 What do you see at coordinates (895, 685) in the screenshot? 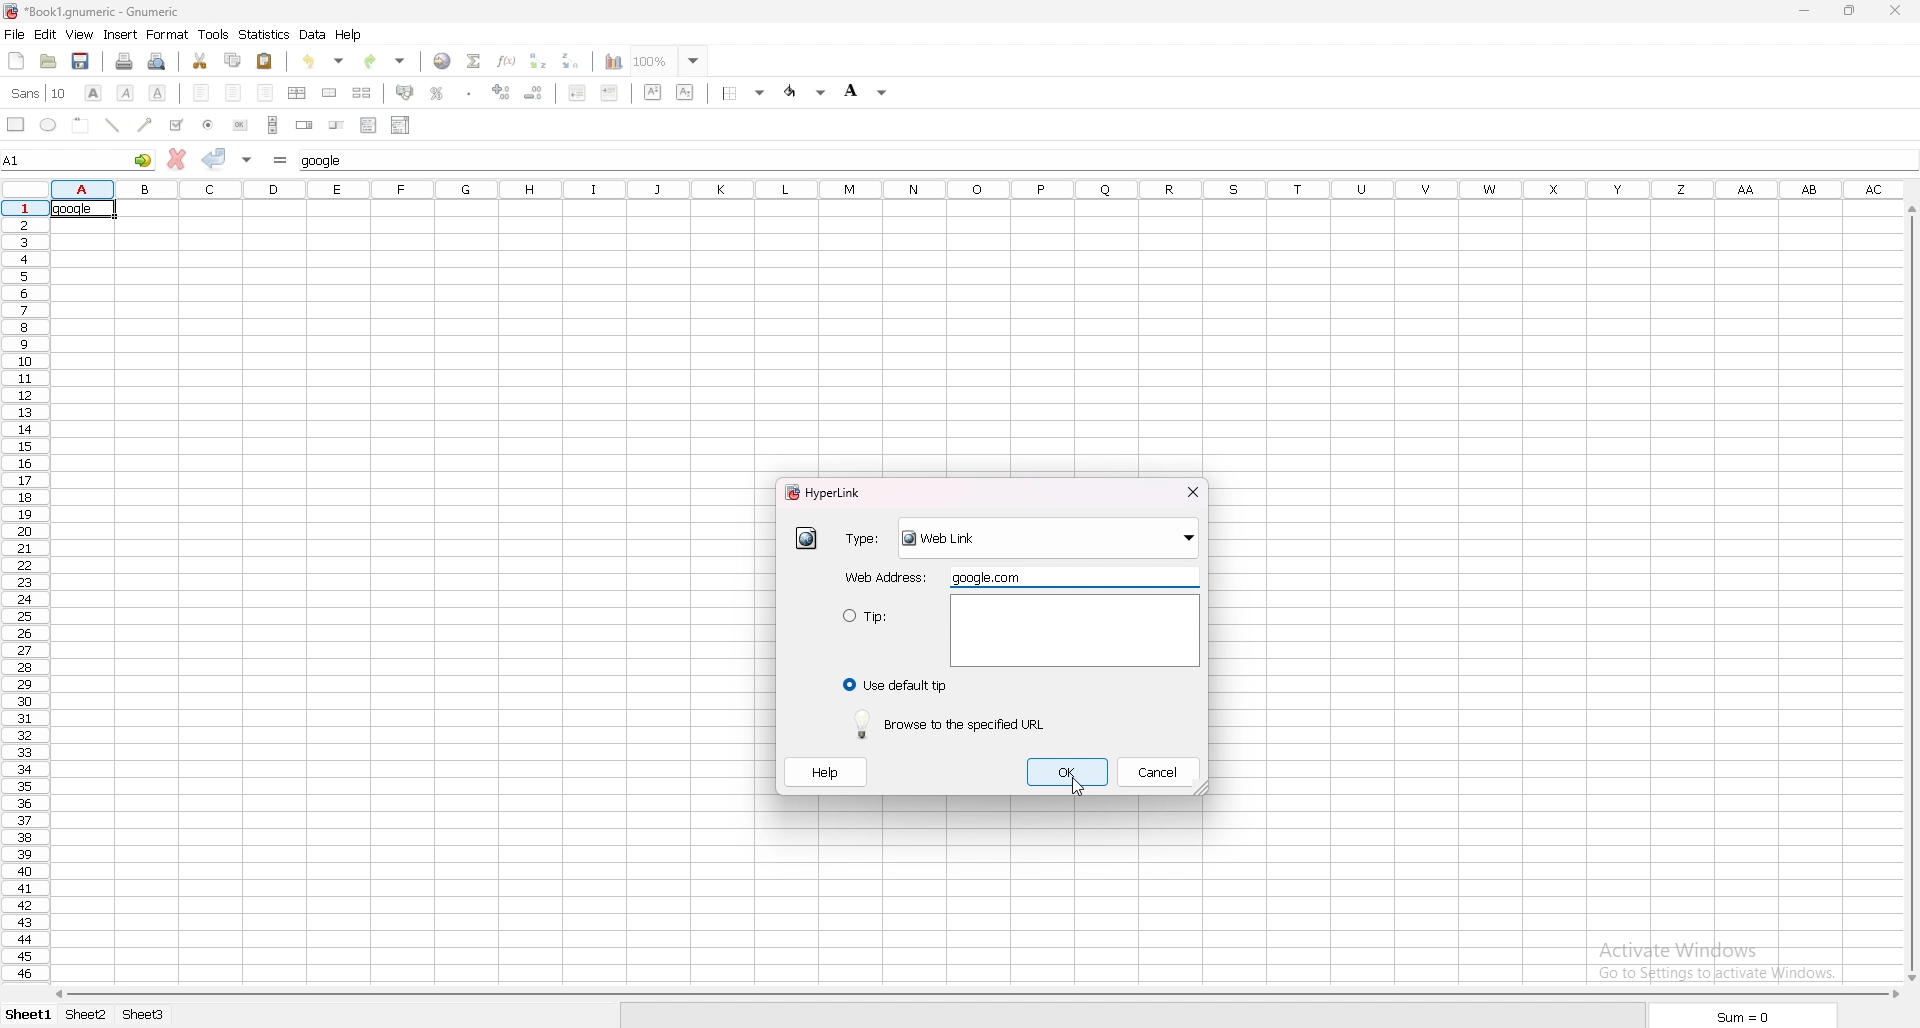
I see `use default tip` at bounding box center [895, 685].